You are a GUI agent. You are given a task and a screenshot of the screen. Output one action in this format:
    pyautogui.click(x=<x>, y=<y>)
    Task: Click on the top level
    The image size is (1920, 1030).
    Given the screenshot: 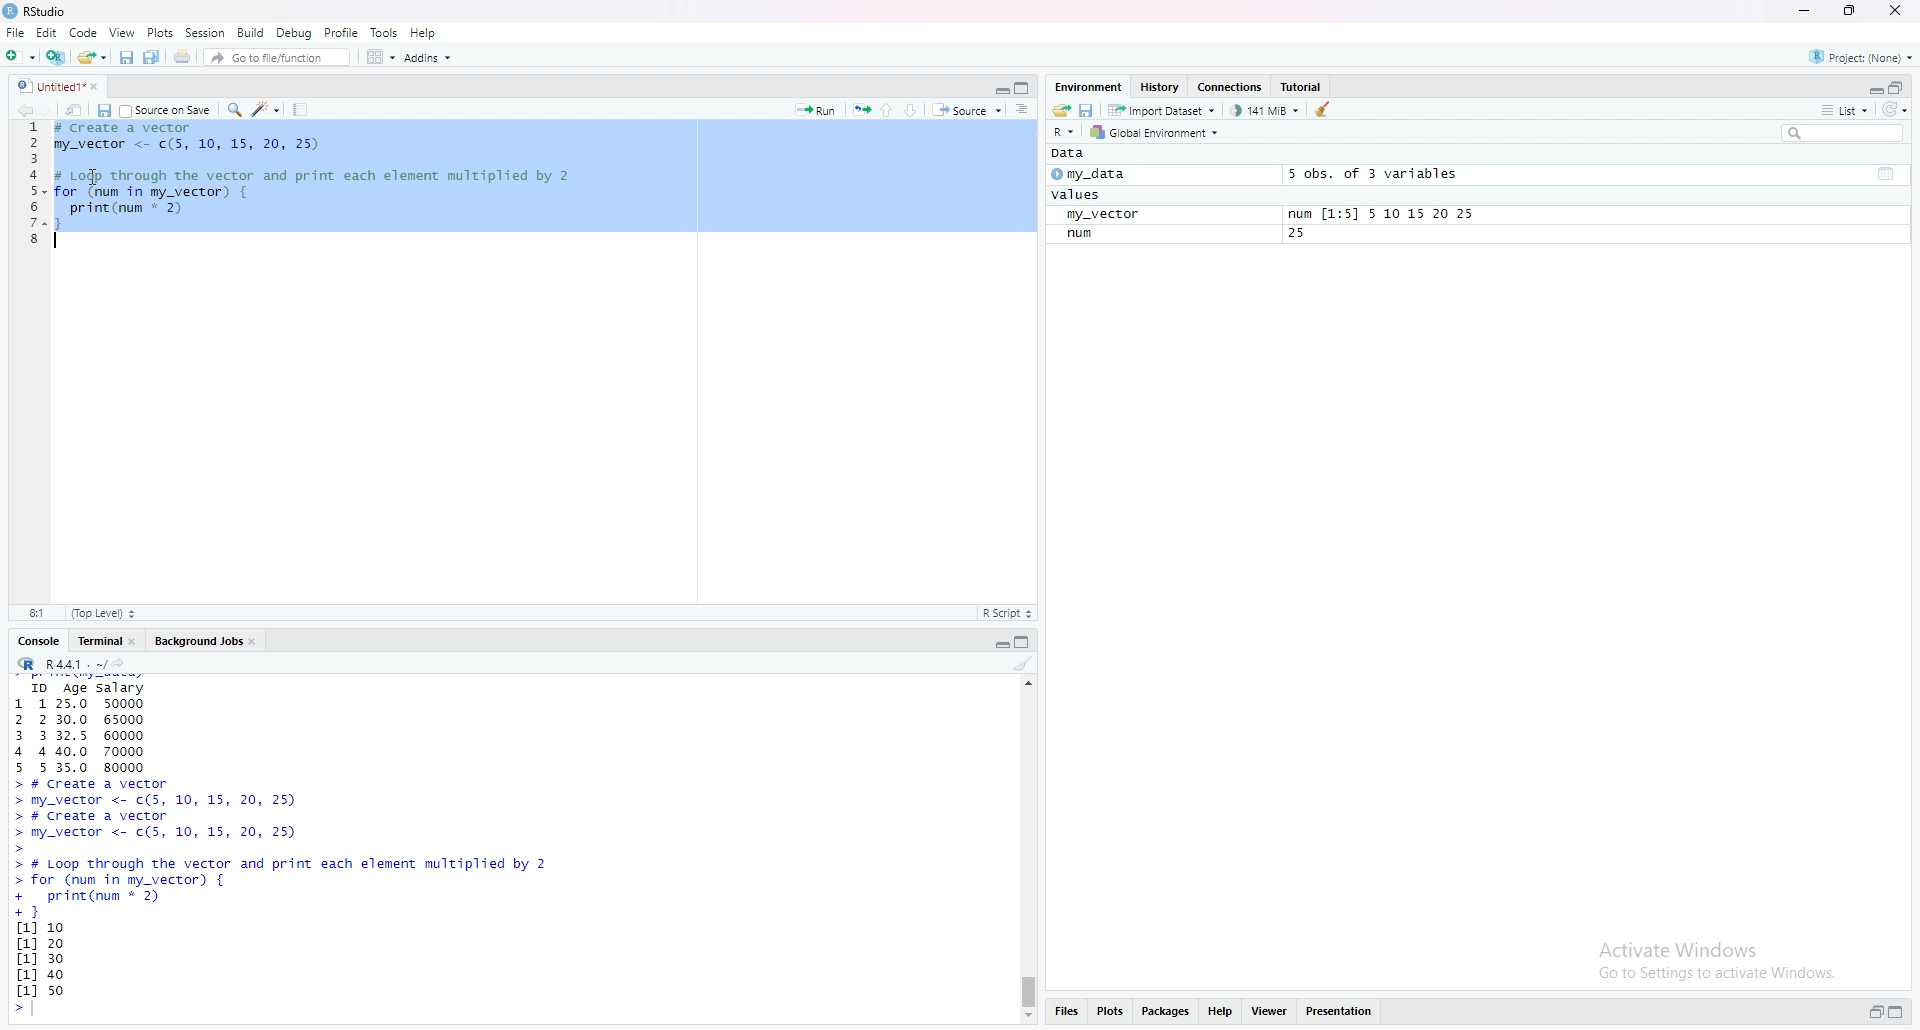 What is the action you would take?
    pyautogui.click(x=104, y=614)
    